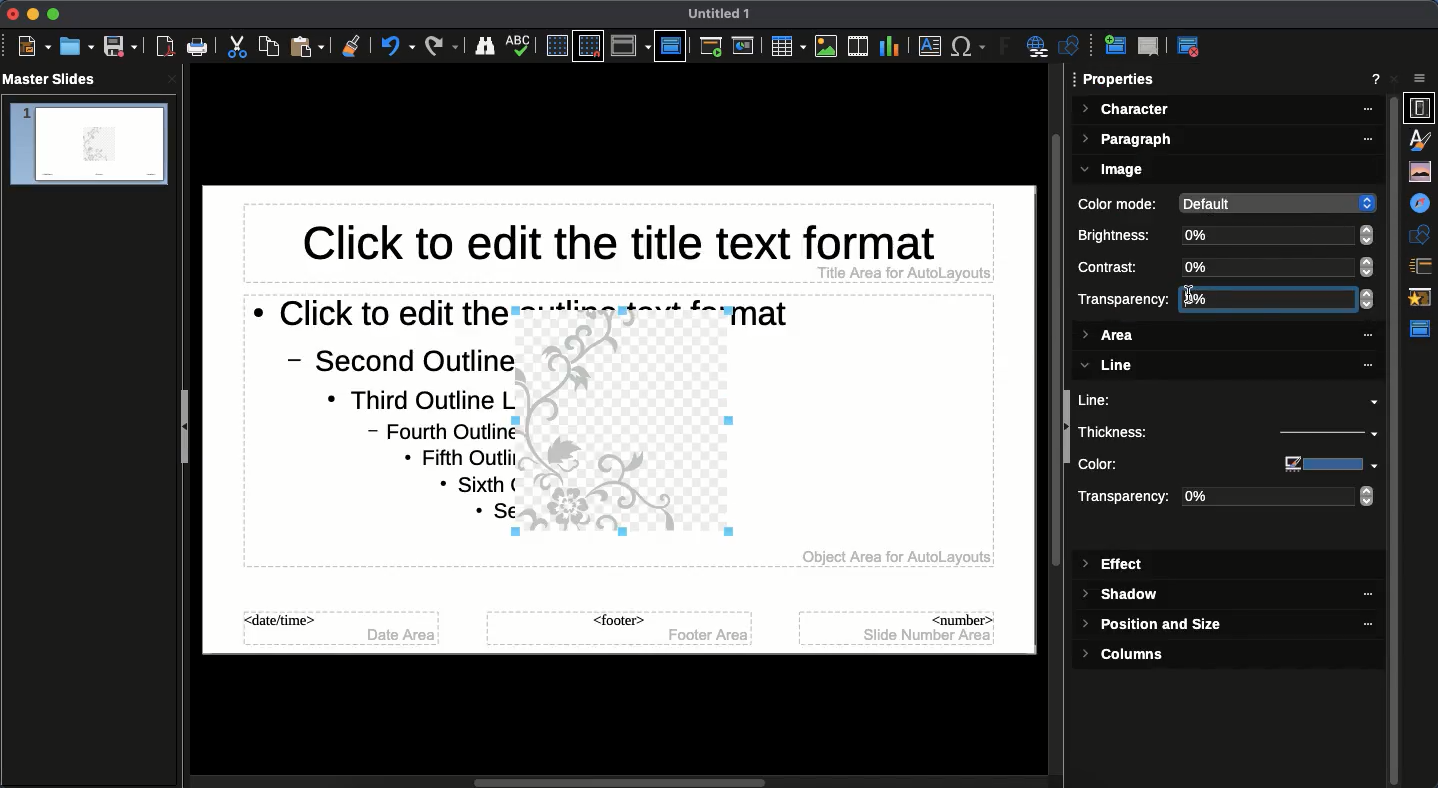  What do you see at coordinates (1049, 422) in the screenshot?
I see `vertical scroll bar` at bounding box center [1049, 422].